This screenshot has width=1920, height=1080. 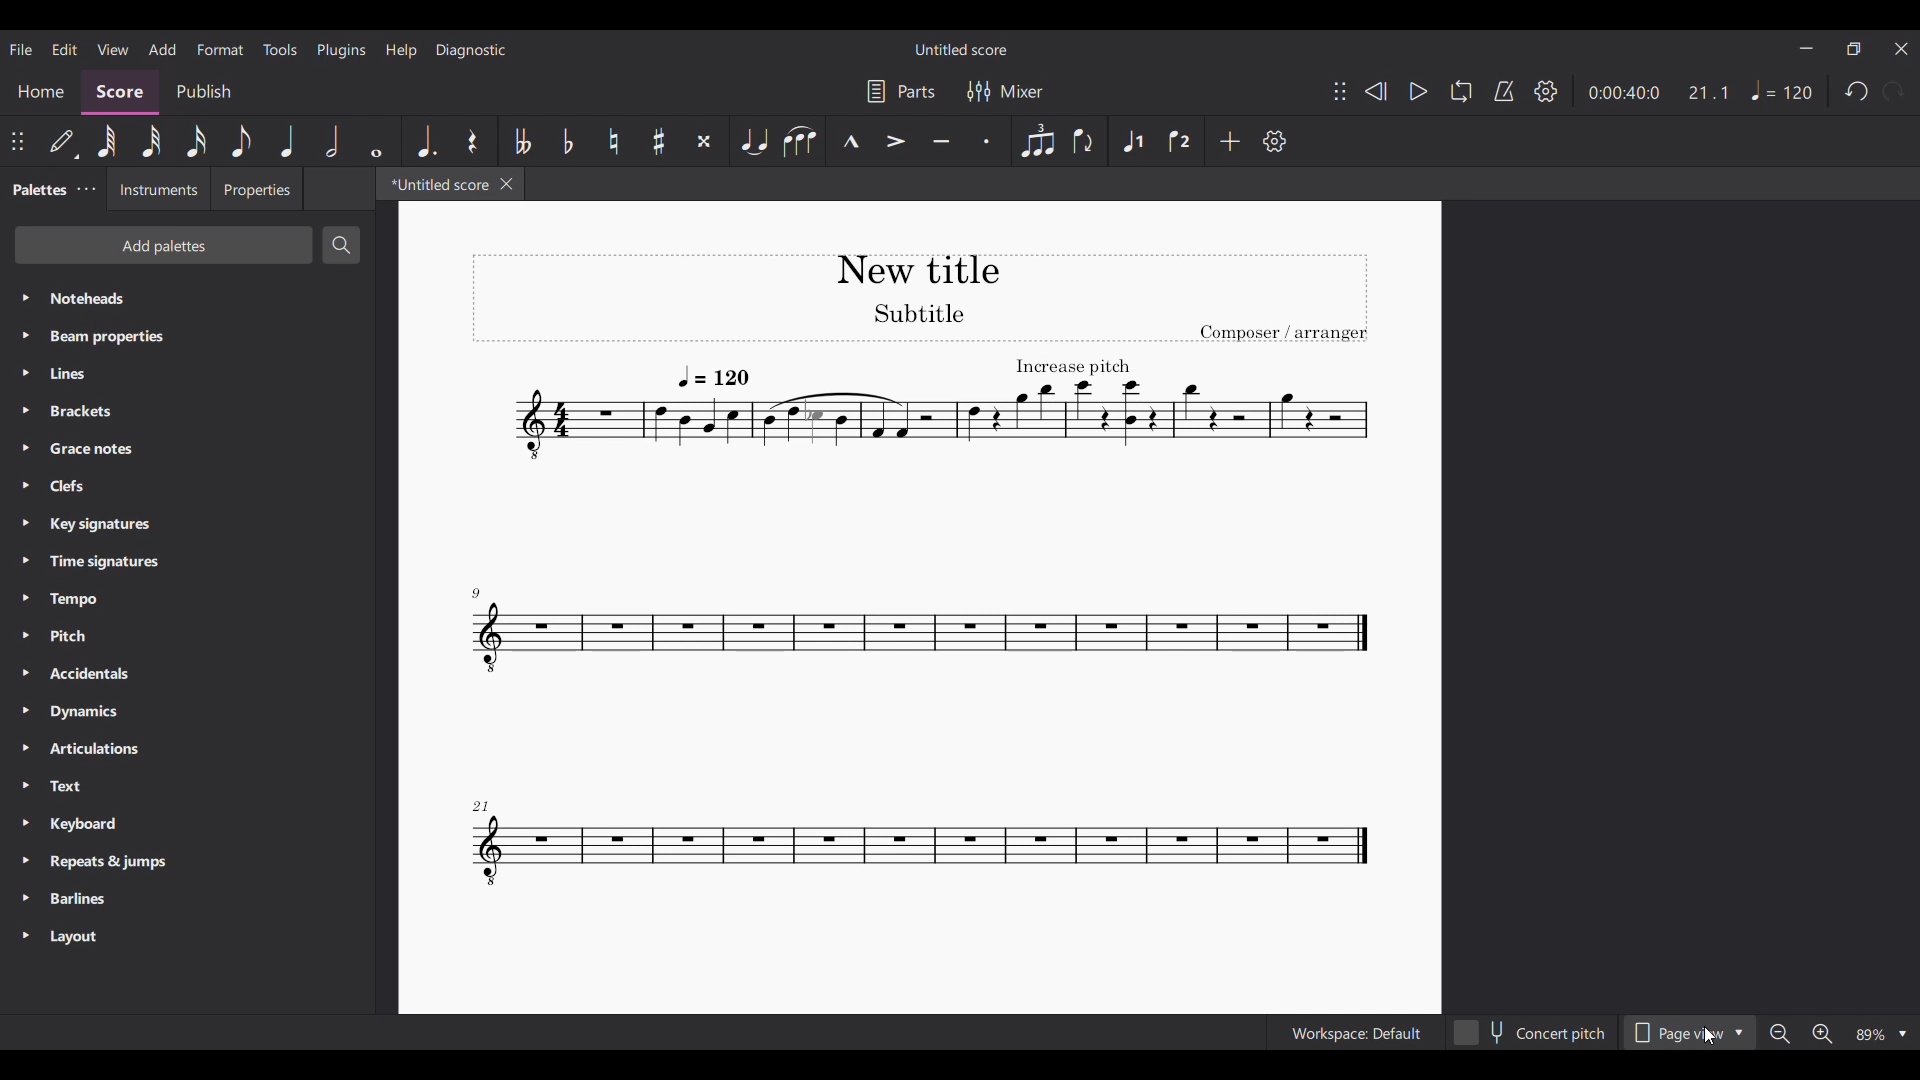 I want to click on 64th note, so click(x=106, y=141).